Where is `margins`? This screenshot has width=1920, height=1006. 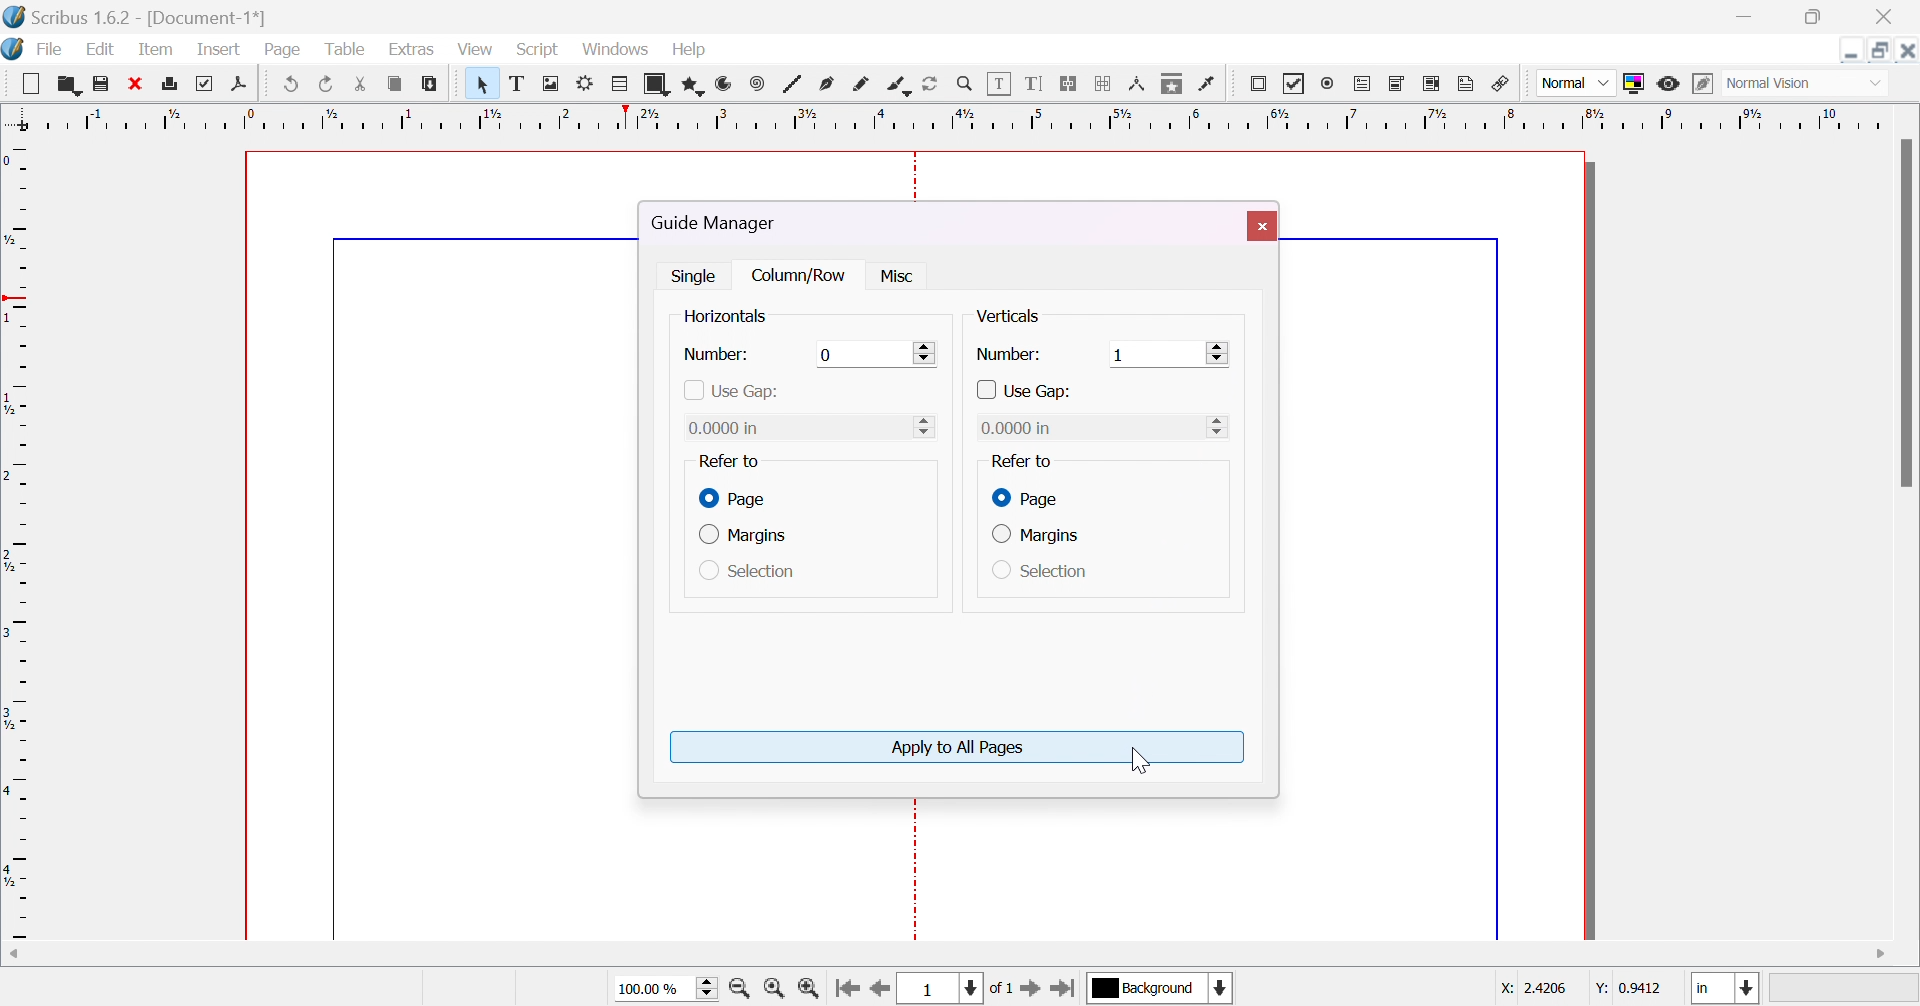 margins is located at coordinates (1036, 535).